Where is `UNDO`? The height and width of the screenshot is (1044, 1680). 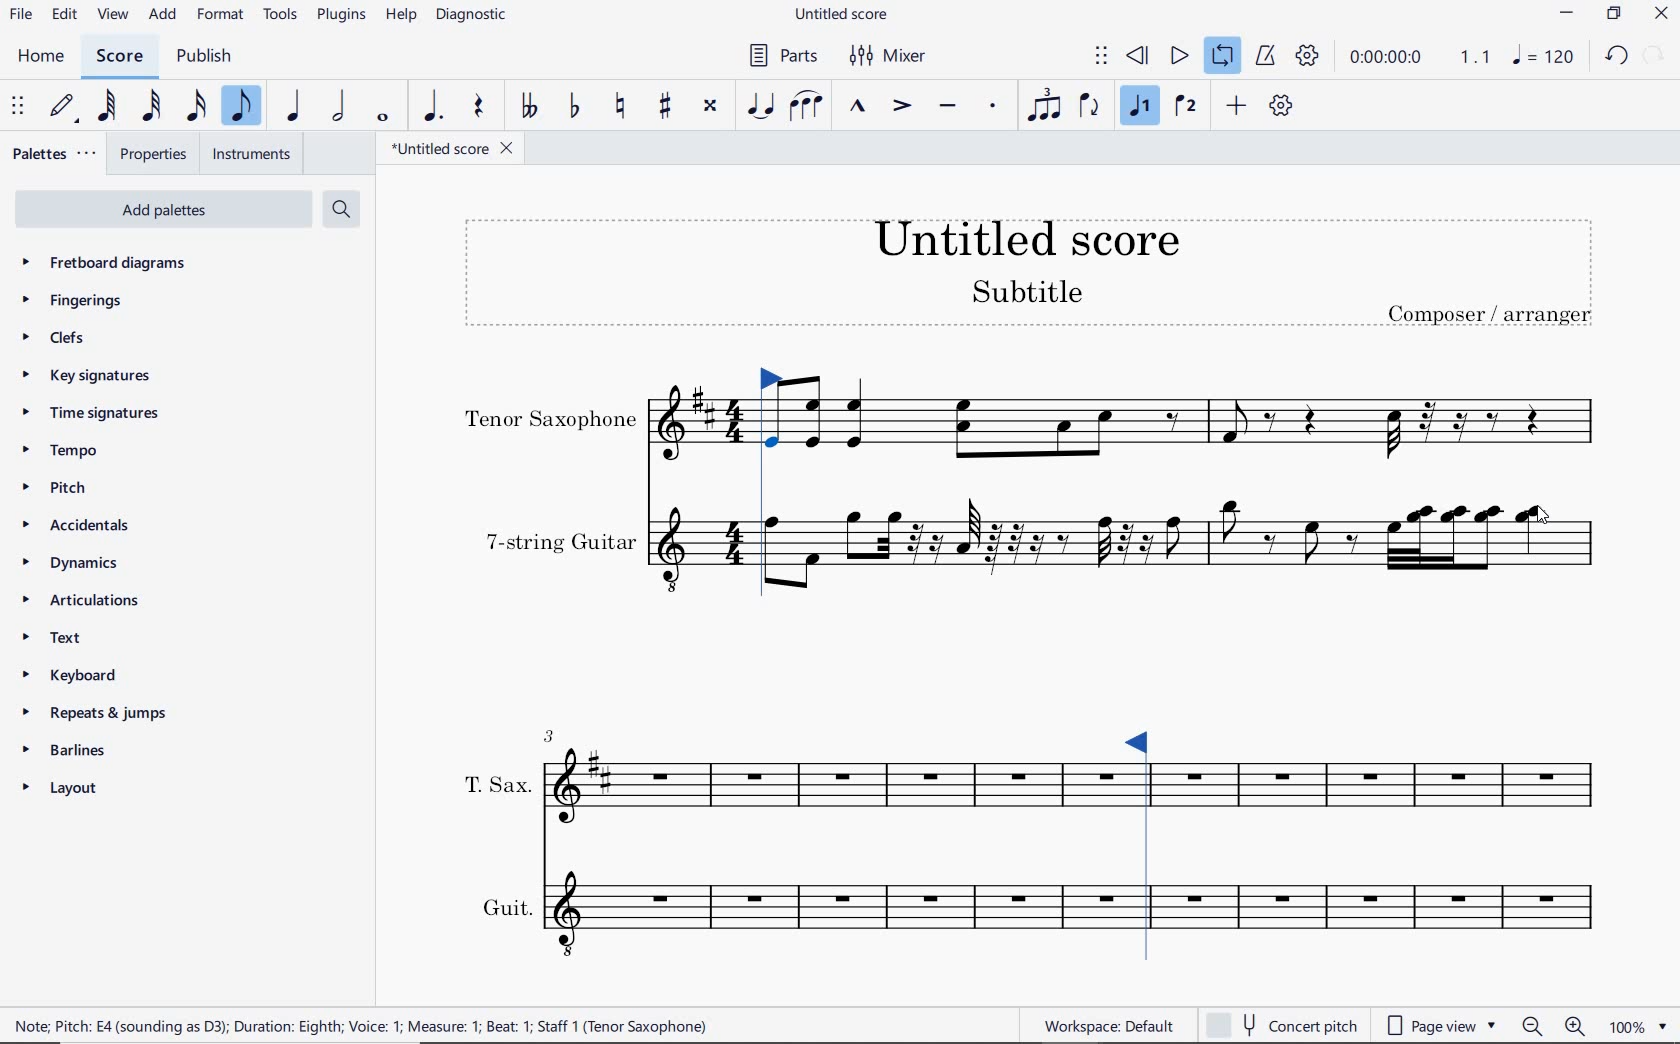
UNDO is located at coordinates (1617, 58).